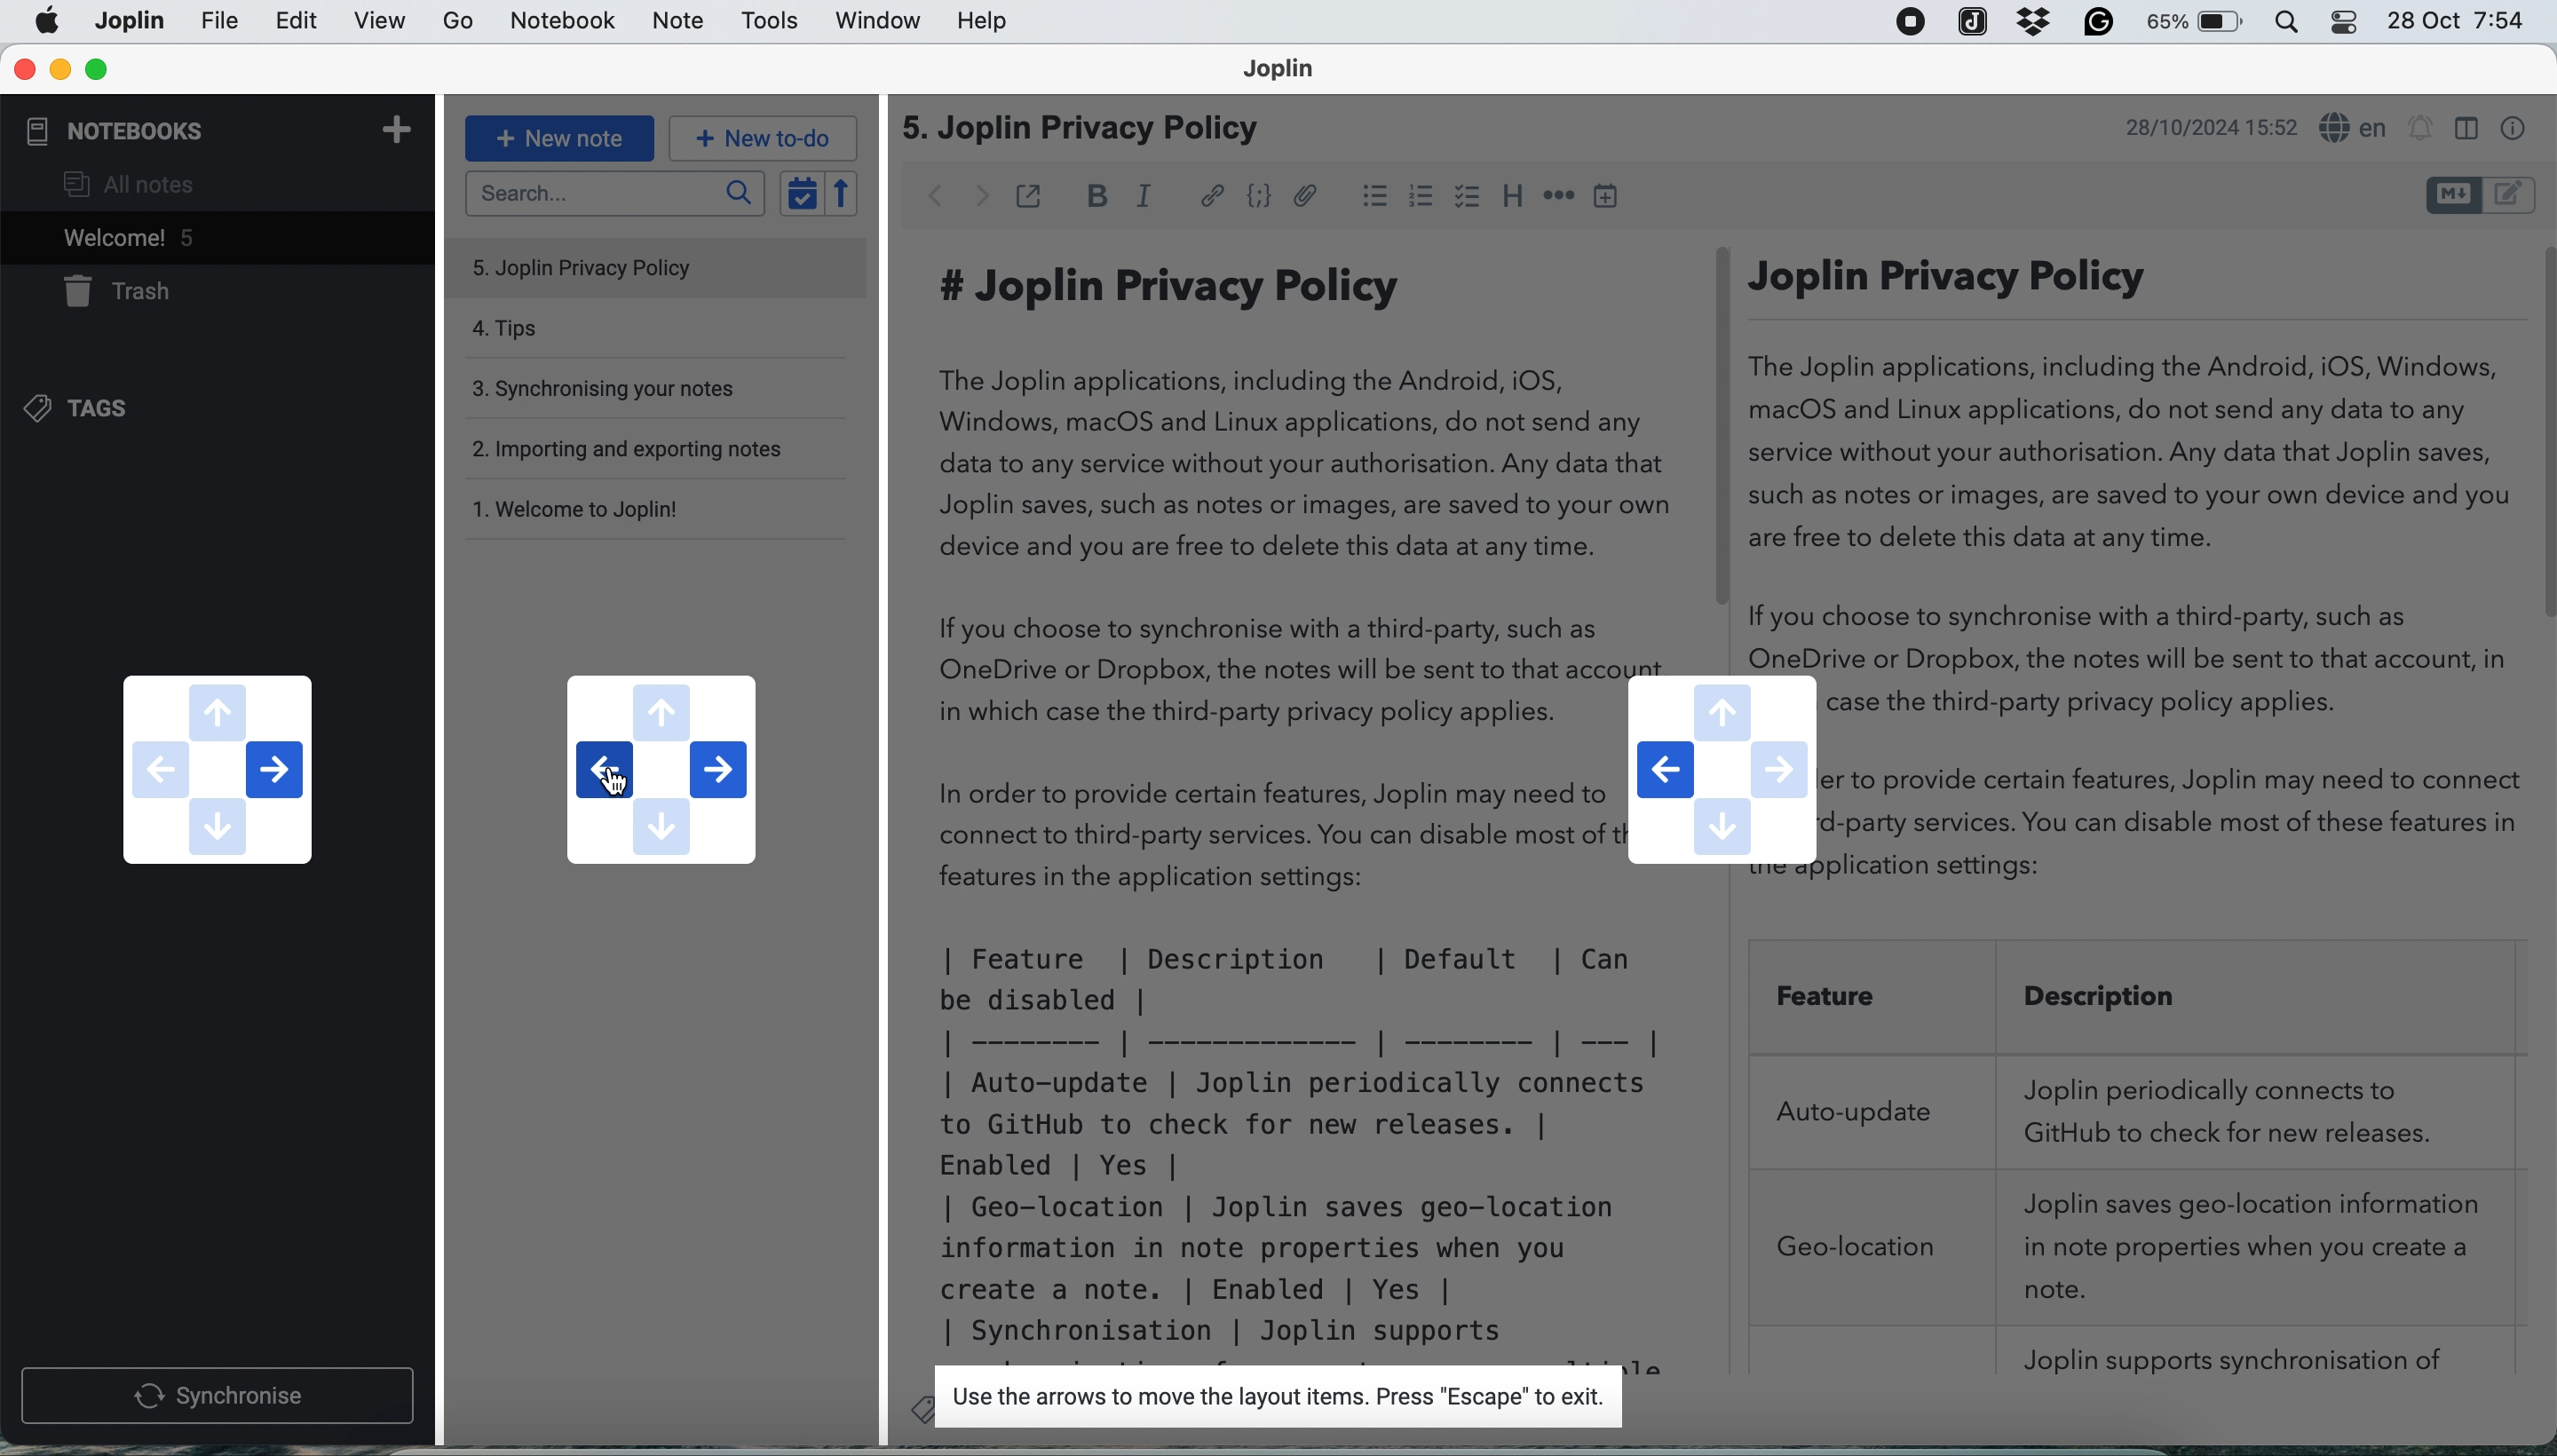  Describe the element at coordinates (2099, 24) in the screenshot. I see `grammarly` at that location.